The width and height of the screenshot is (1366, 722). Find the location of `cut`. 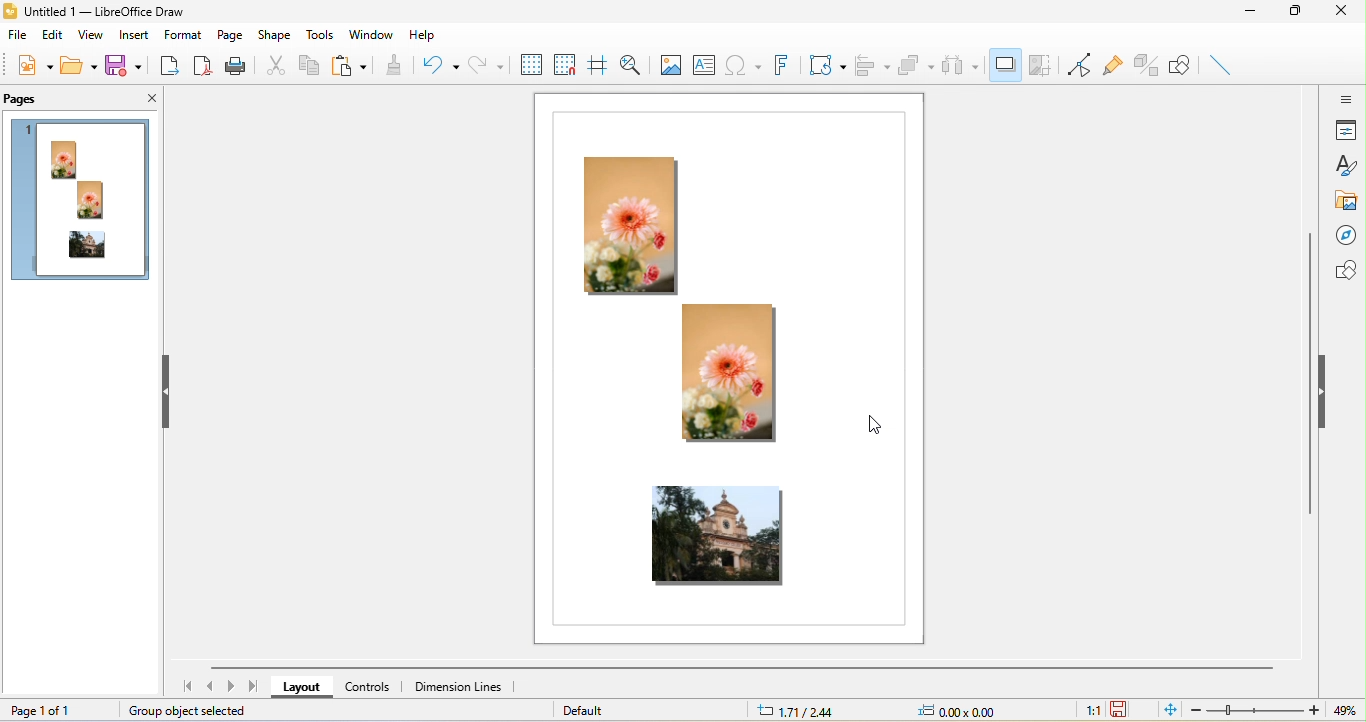

cut is located at coordinates (275, 64).